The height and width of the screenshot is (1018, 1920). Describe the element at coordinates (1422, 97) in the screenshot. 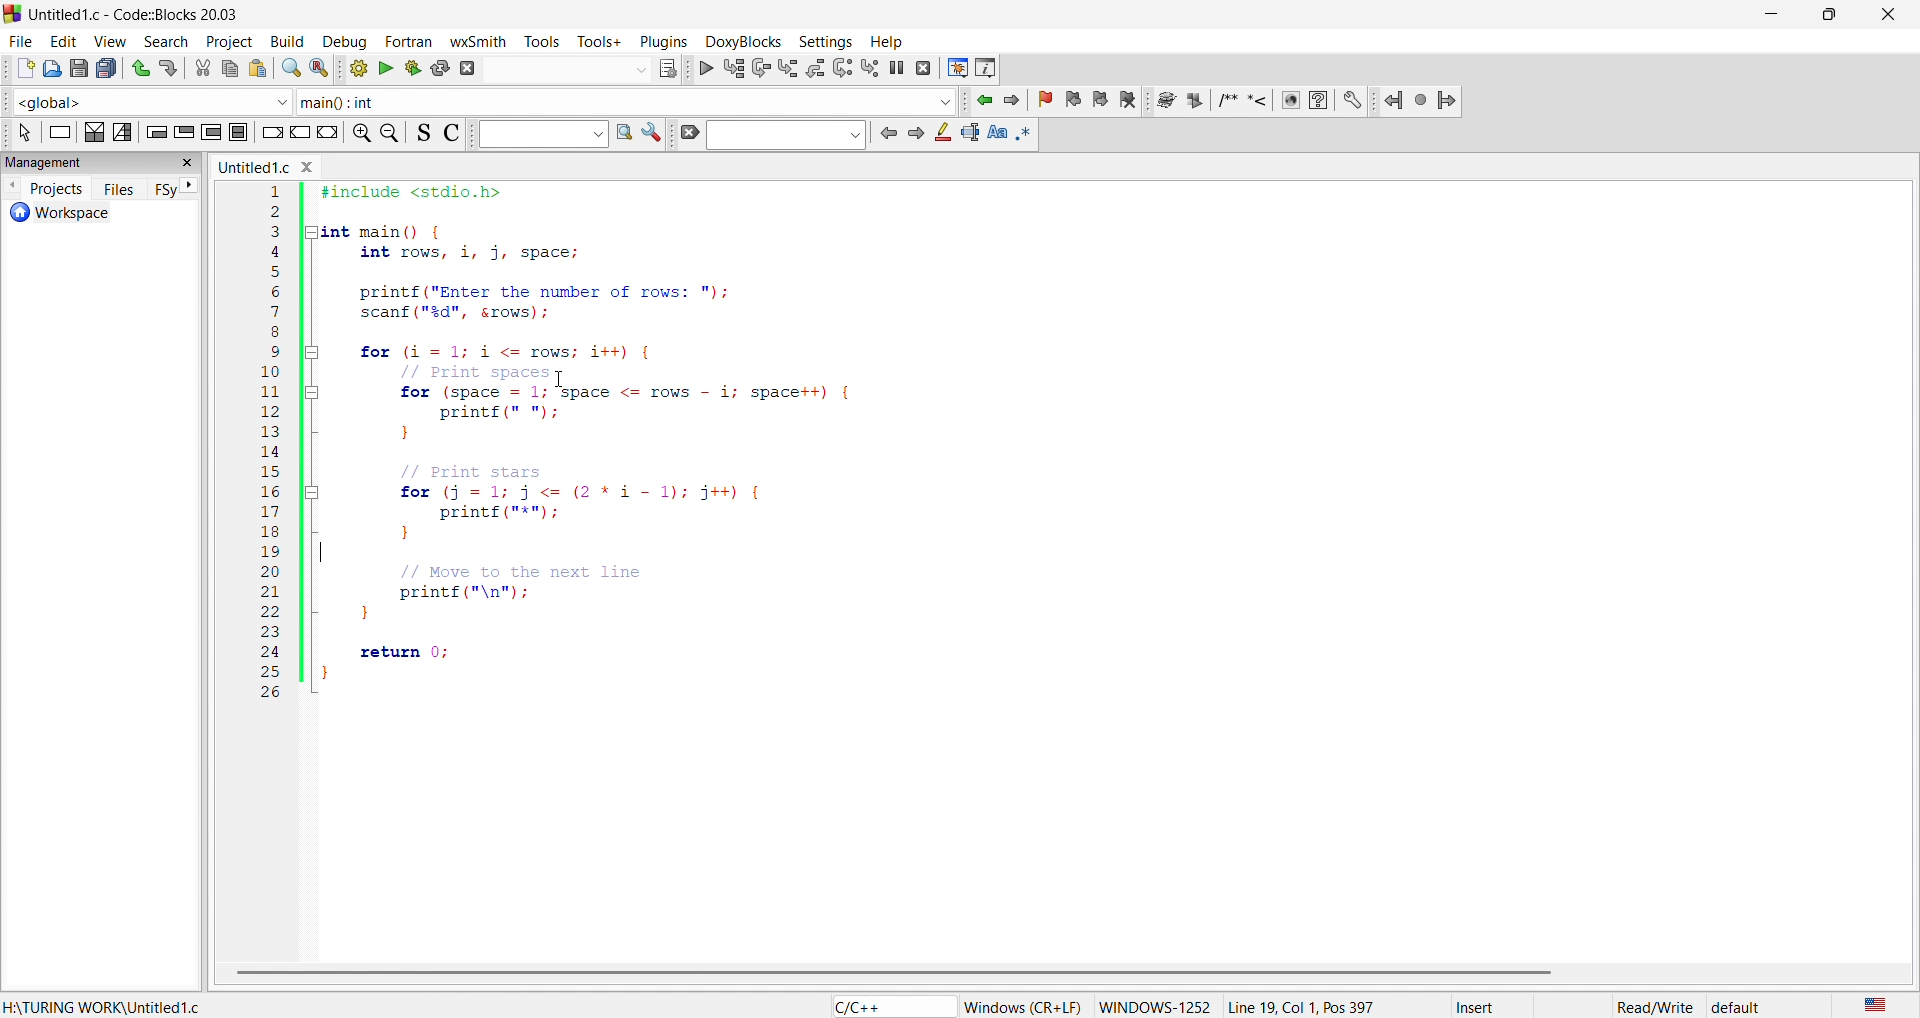

I see `stop` at that location.